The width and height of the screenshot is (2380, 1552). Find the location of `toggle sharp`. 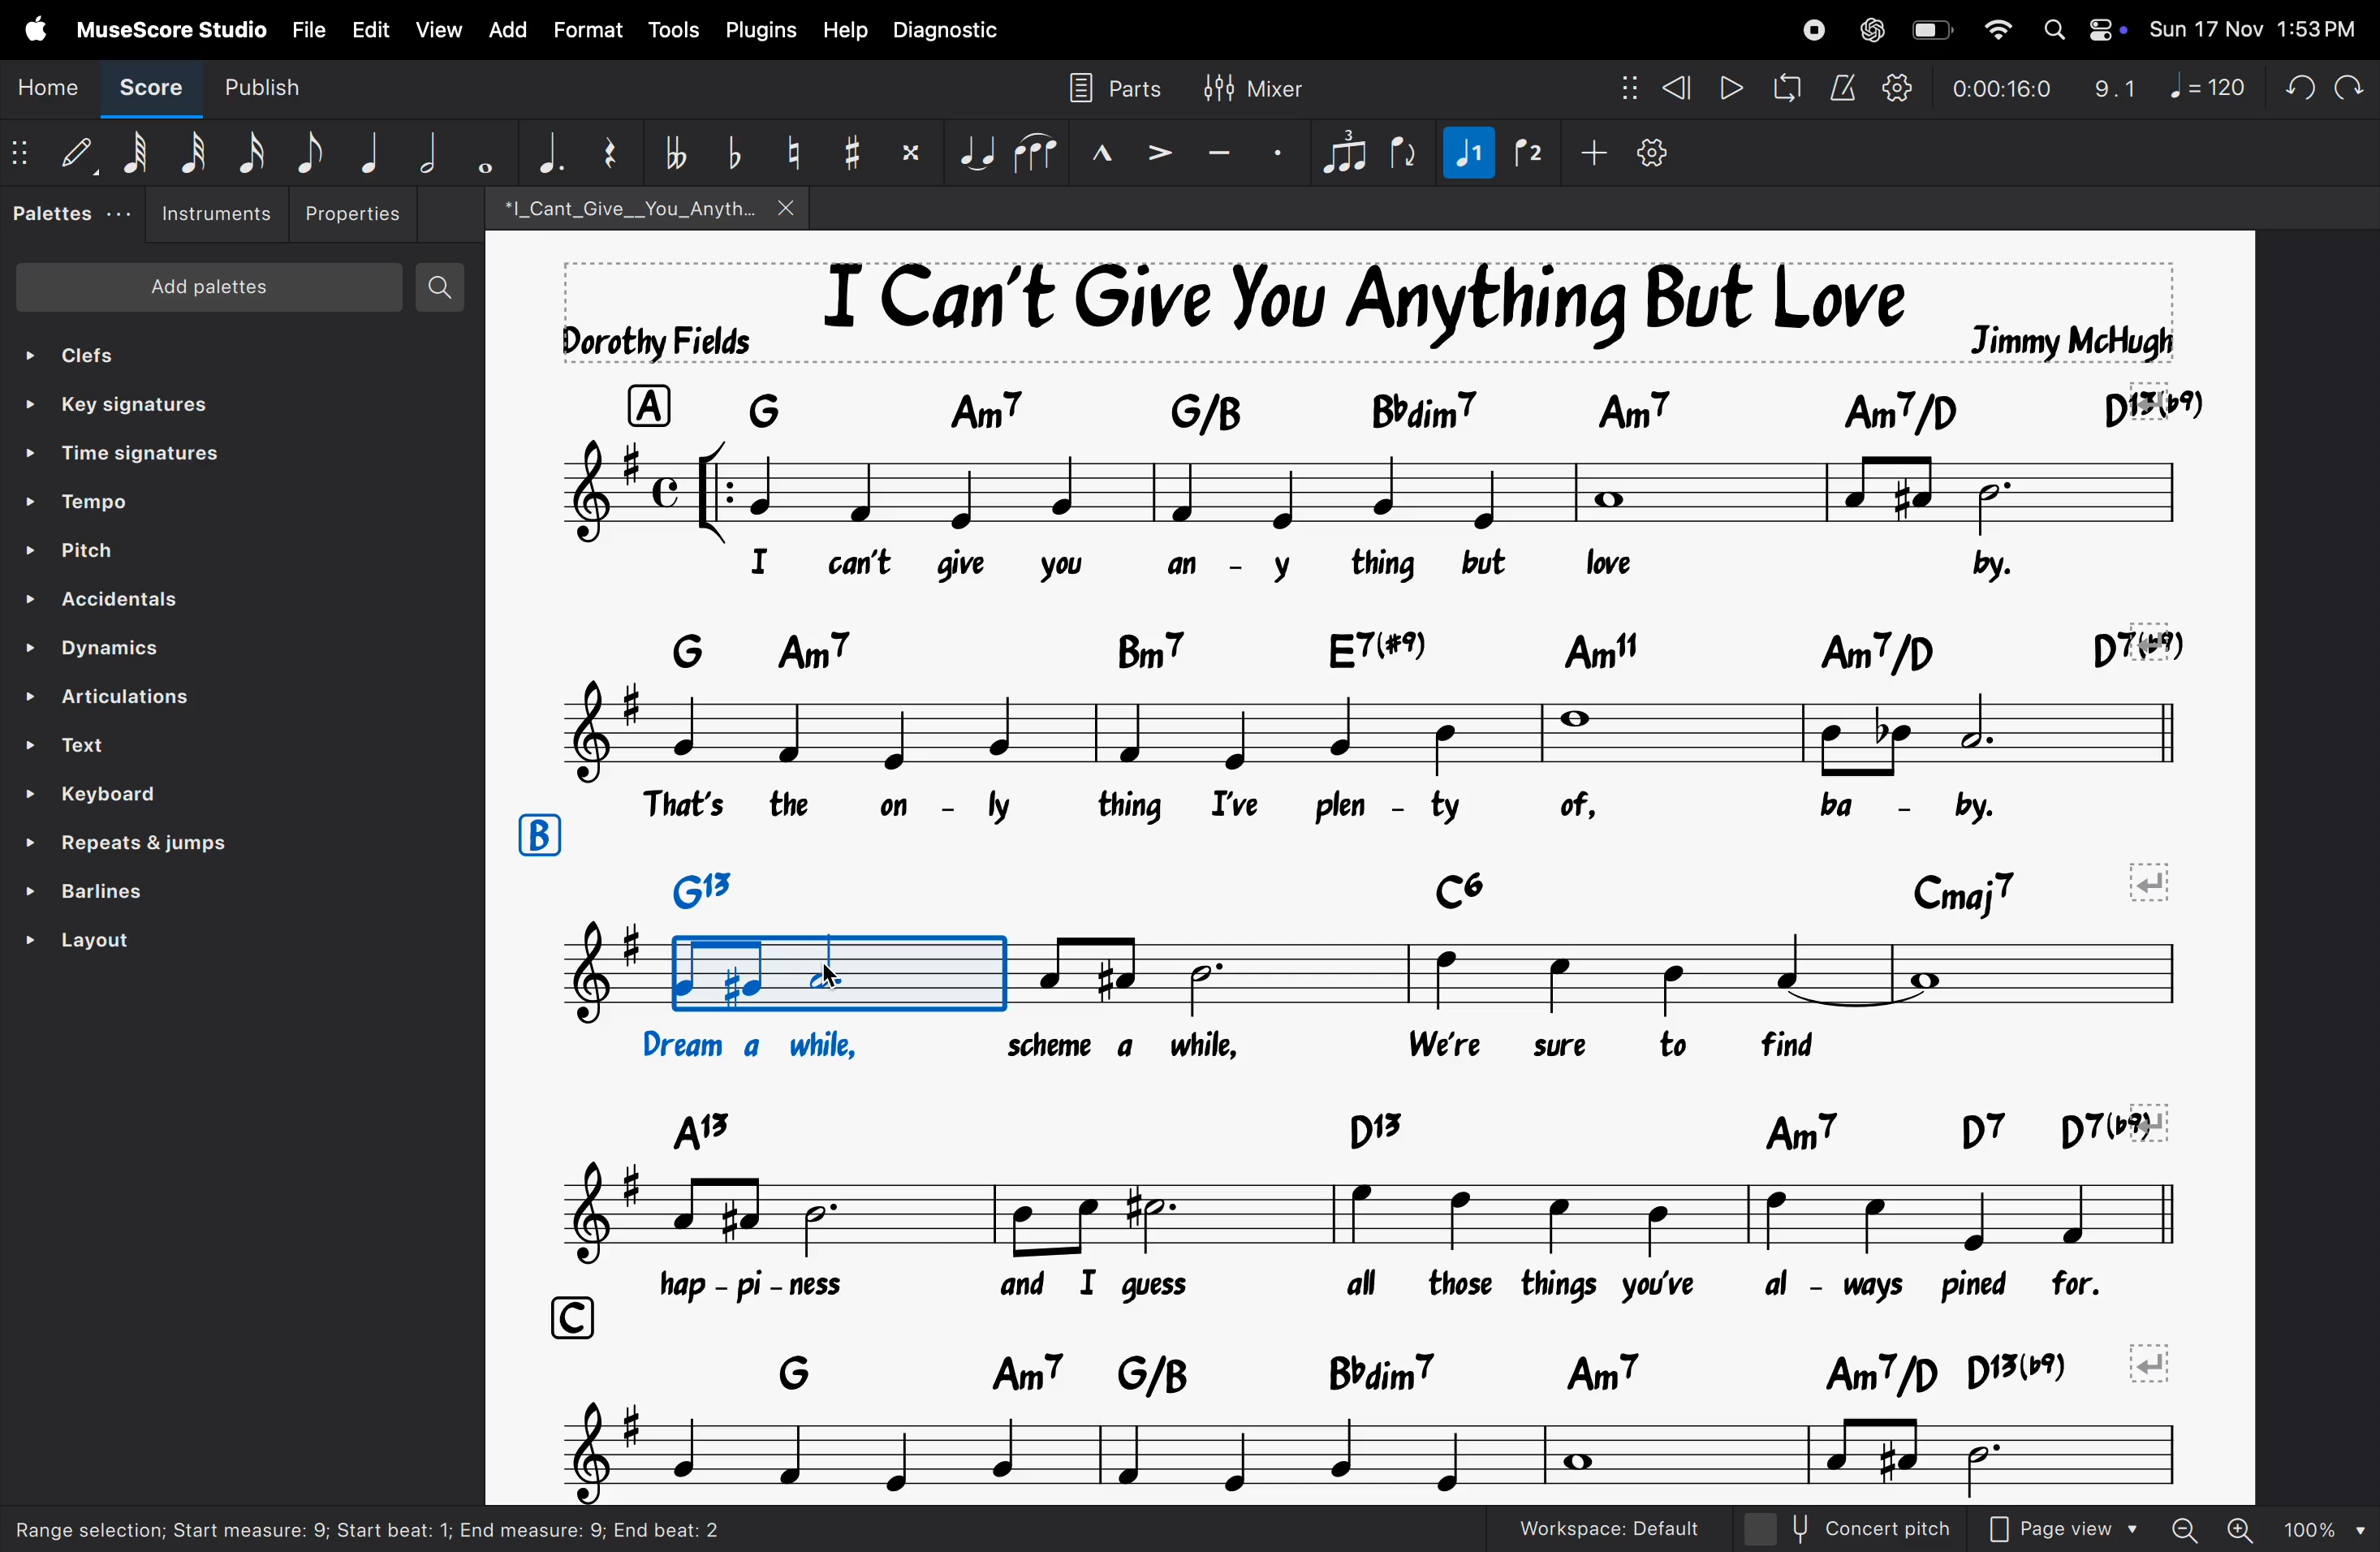

toggle sharp is located at coordinates (848, 153).